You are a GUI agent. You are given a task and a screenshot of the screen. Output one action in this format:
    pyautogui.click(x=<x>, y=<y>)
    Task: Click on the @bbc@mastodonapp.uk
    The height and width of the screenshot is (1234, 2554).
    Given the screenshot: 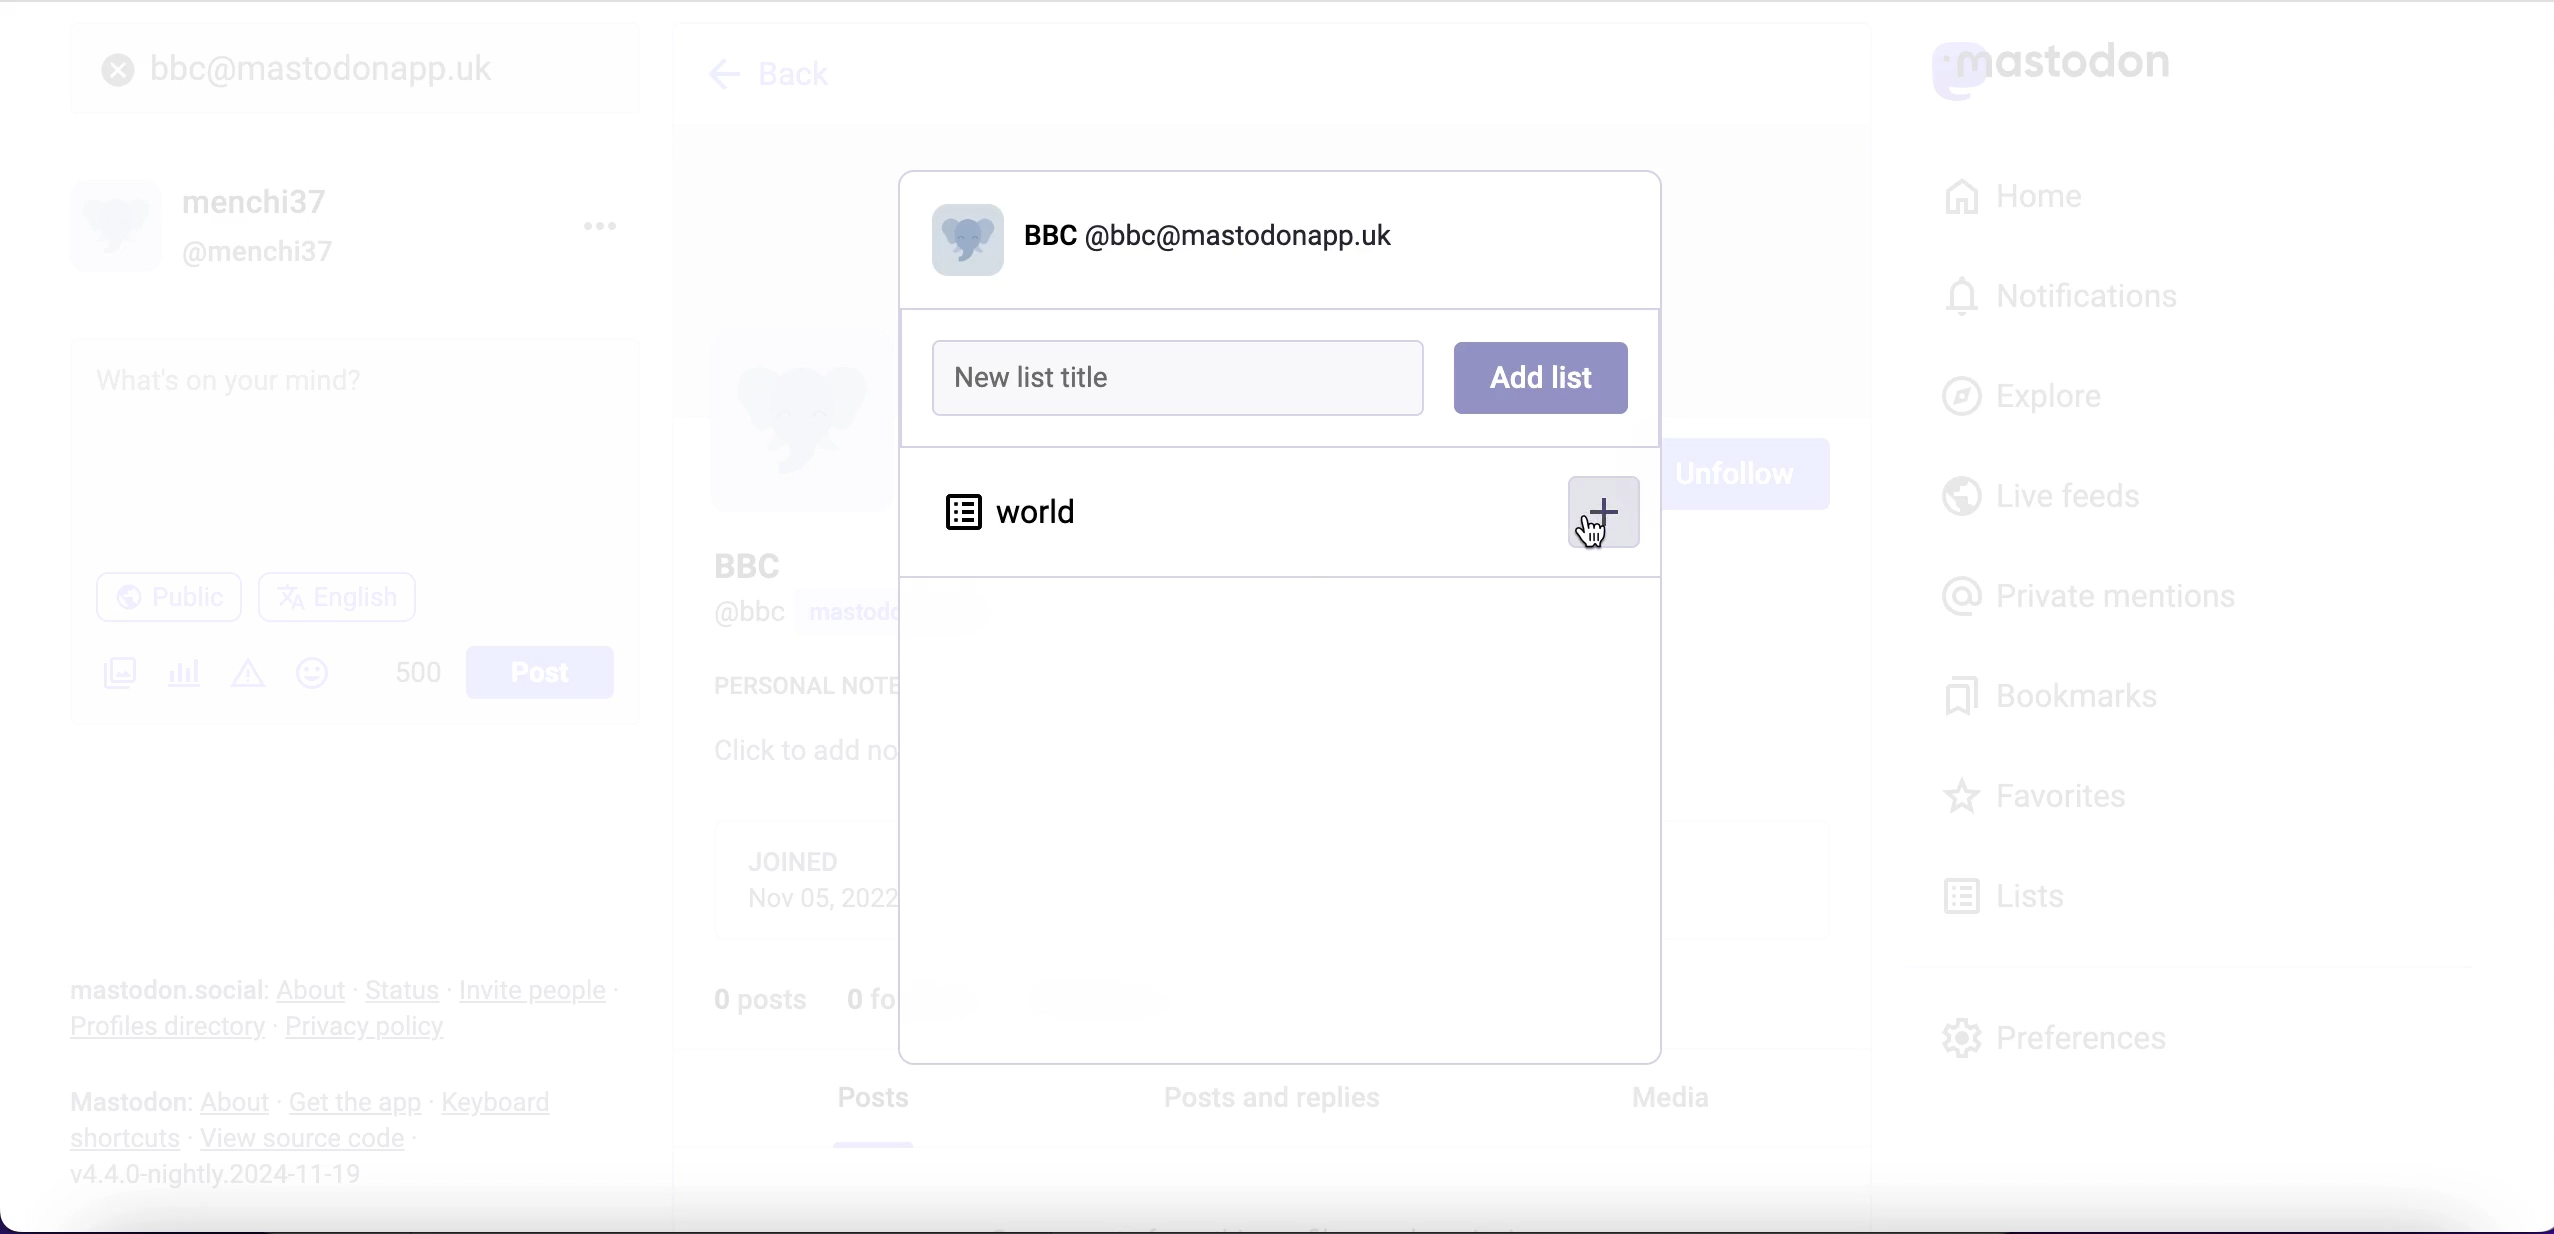 What is the action you would take?
    pyautogui.click(x=1165, y=238)
    